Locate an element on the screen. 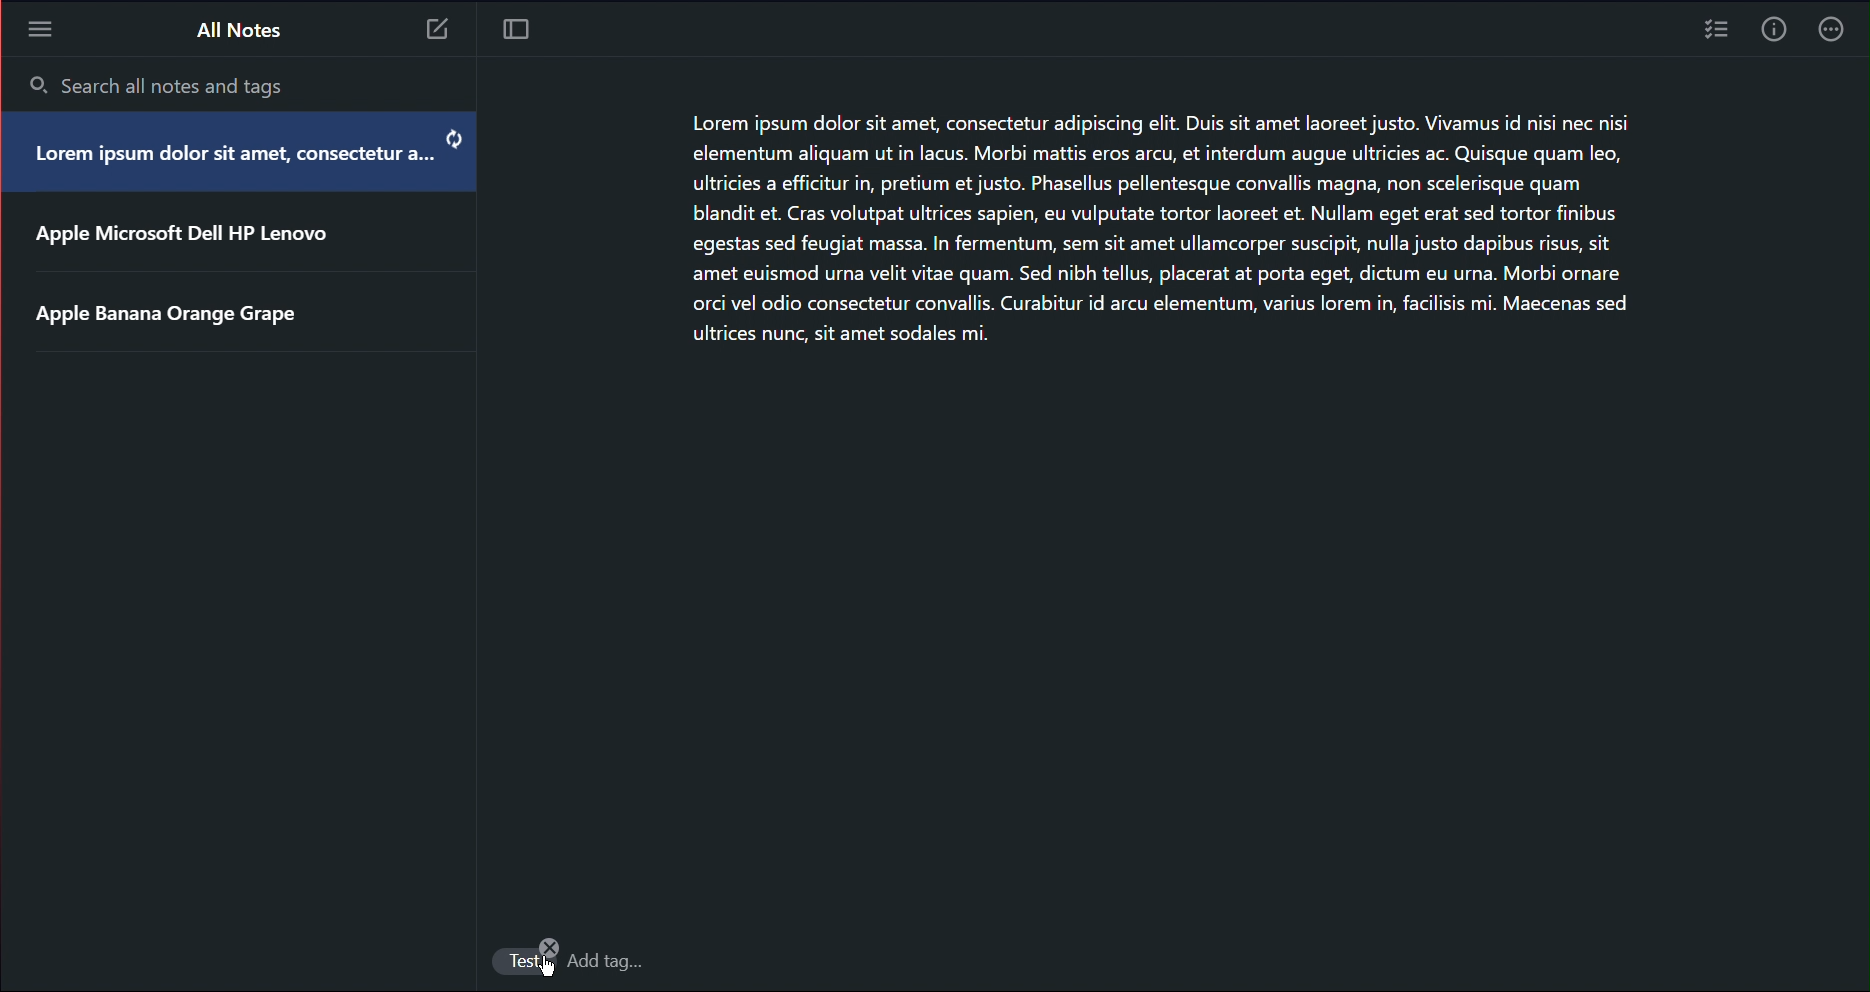 This screenshot has width=1870, height=992. Checklist is located at coordinates (1714, 33).